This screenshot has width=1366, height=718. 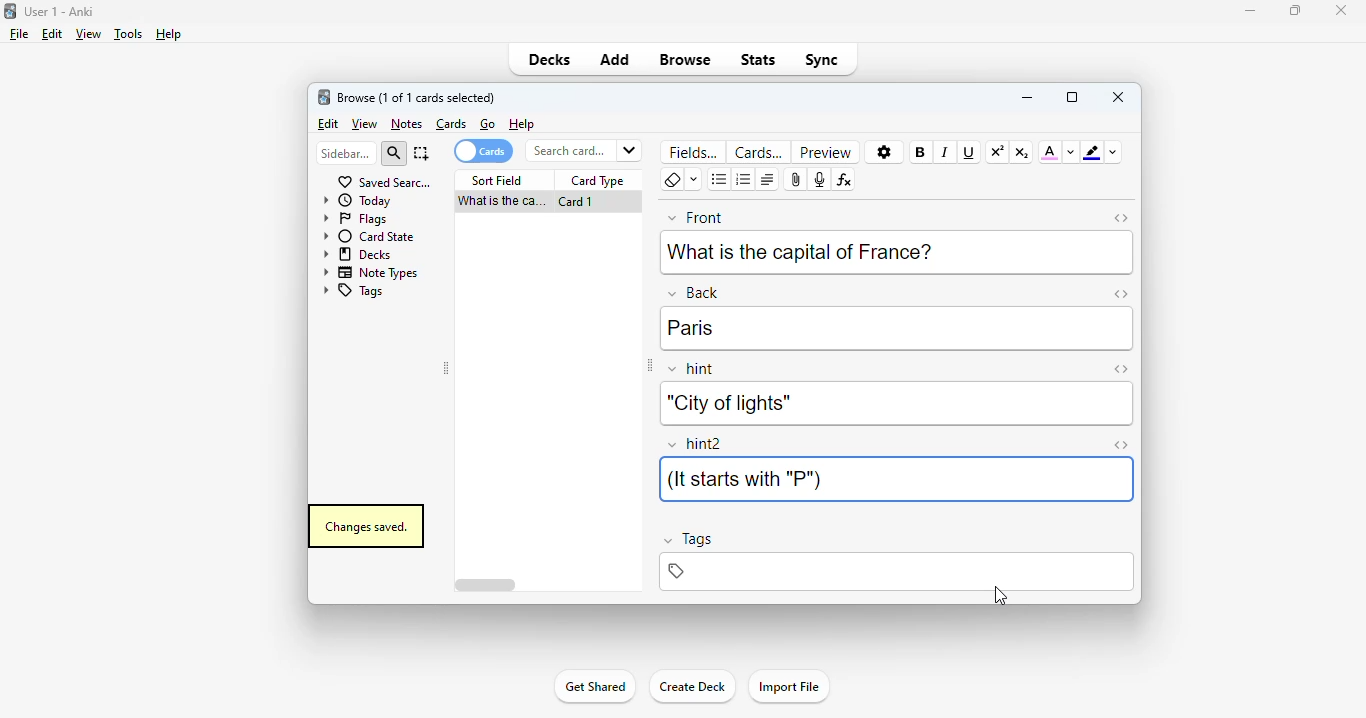 What do you see at coordinates (488, 586) in the screenshot?
I see `horizontal scroll bar` at bounding box center [488, 586].